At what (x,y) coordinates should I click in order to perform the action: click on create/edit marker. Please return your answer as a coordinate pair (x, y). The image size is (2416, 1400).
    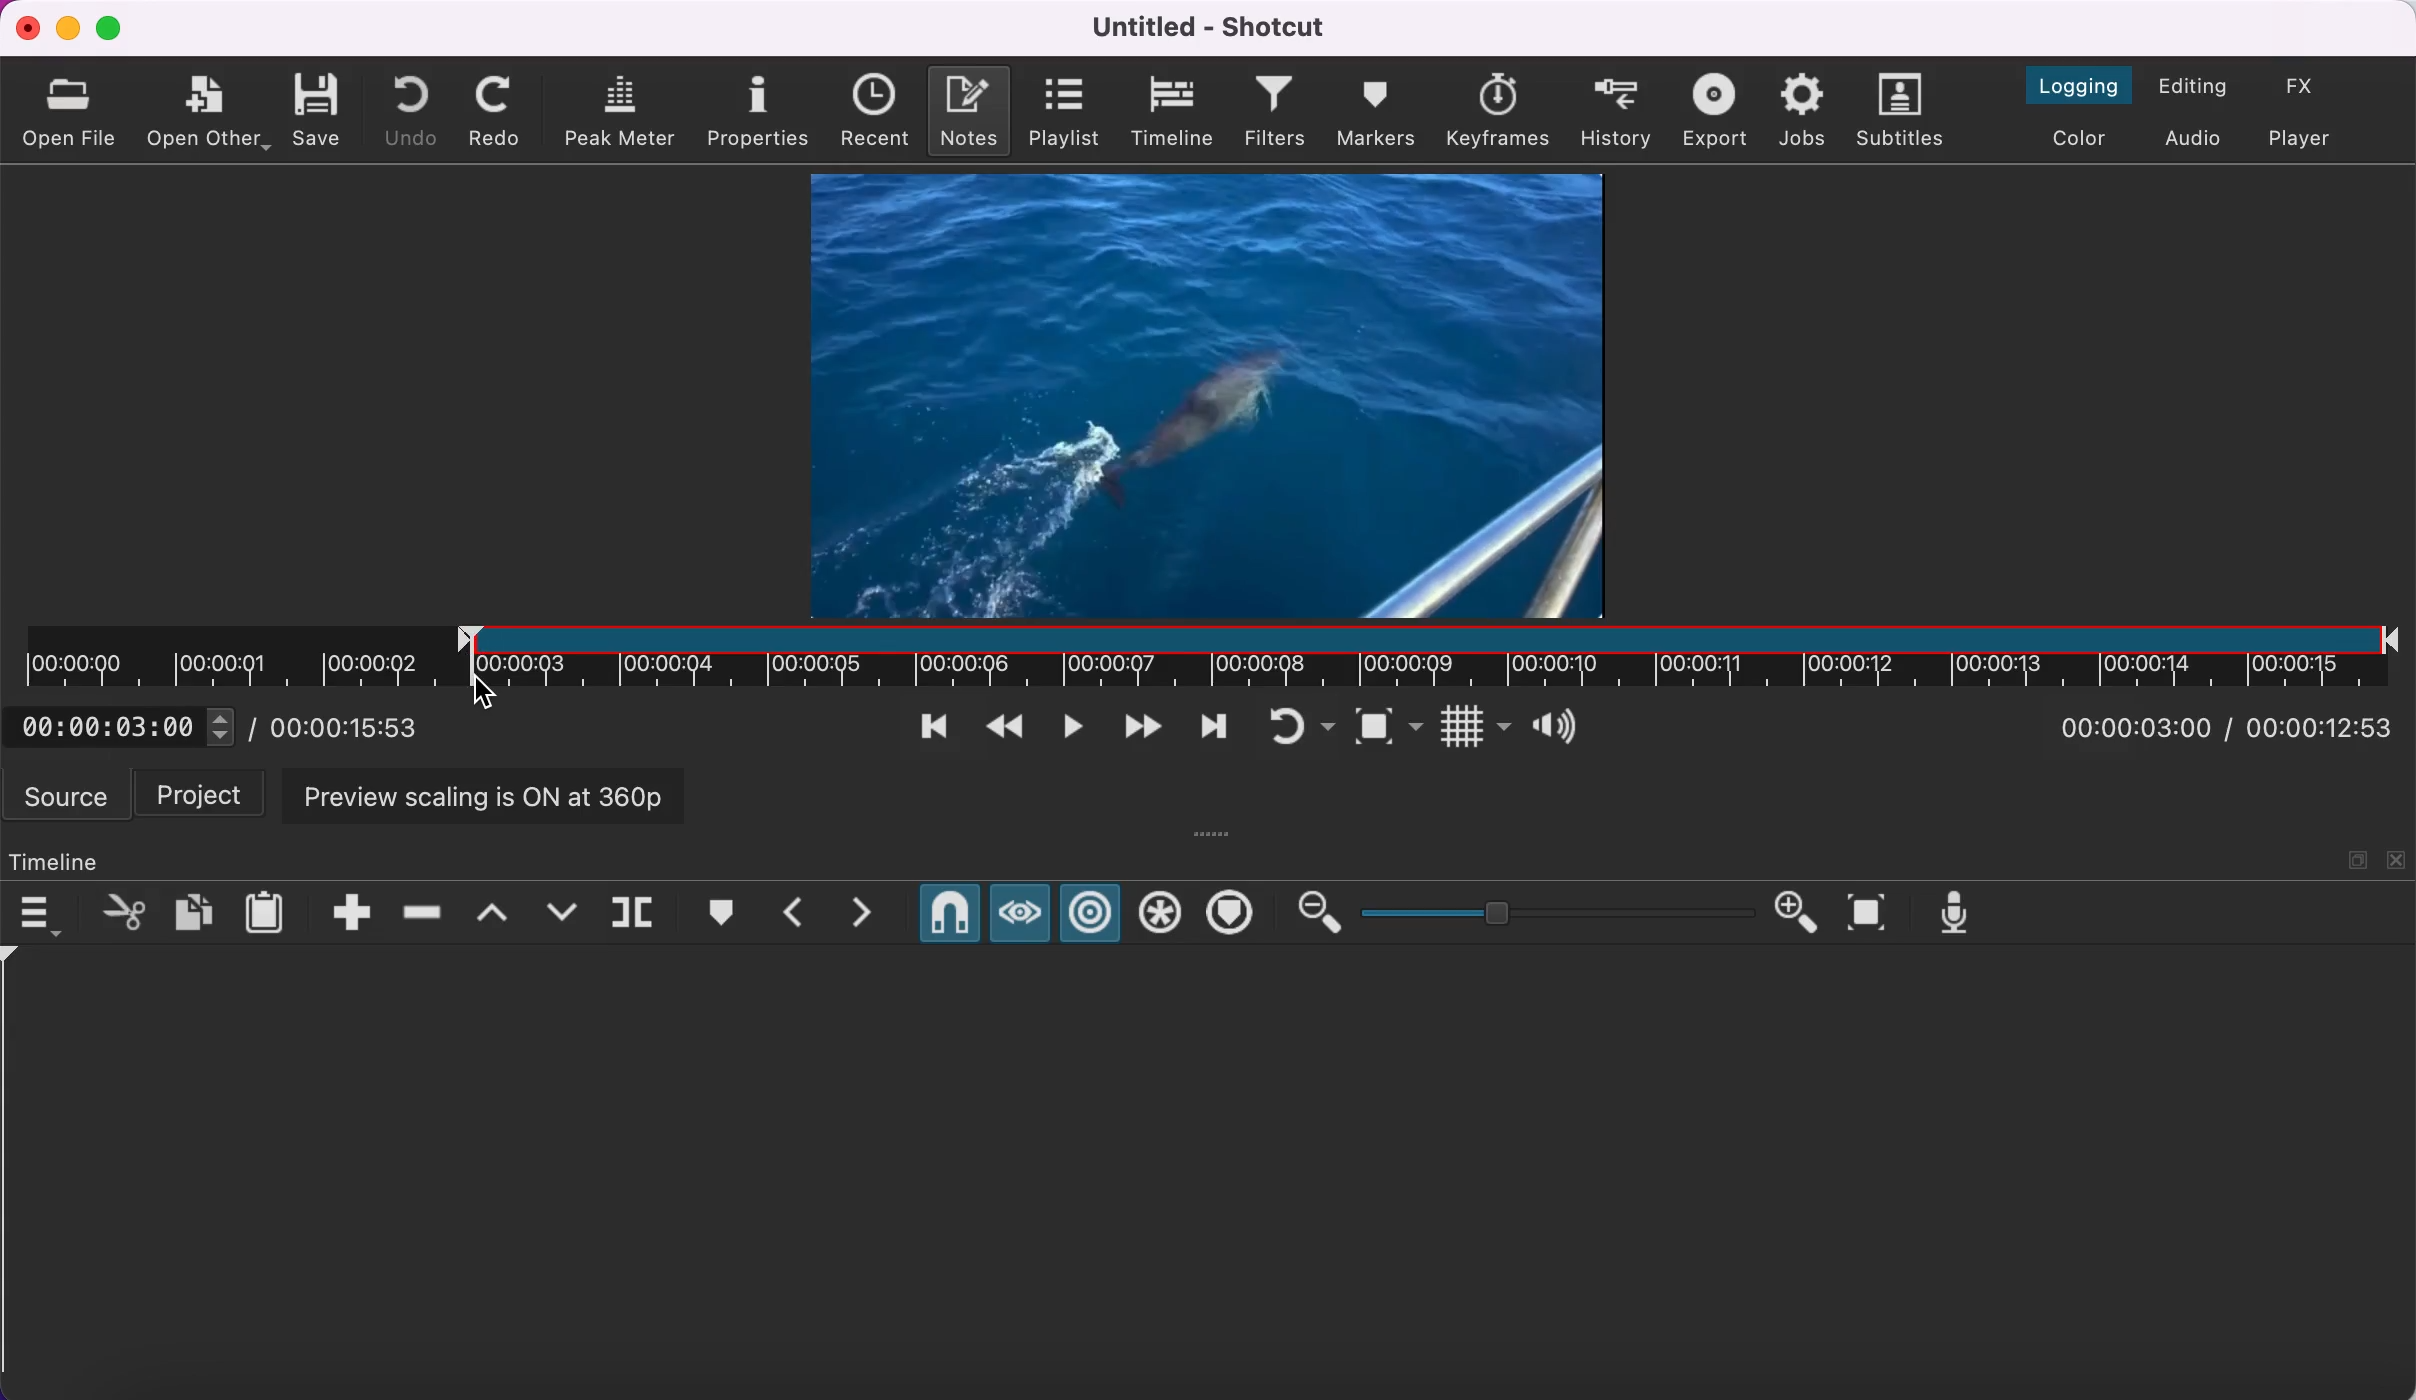
    Looking at the image, I should click on (719, 908).